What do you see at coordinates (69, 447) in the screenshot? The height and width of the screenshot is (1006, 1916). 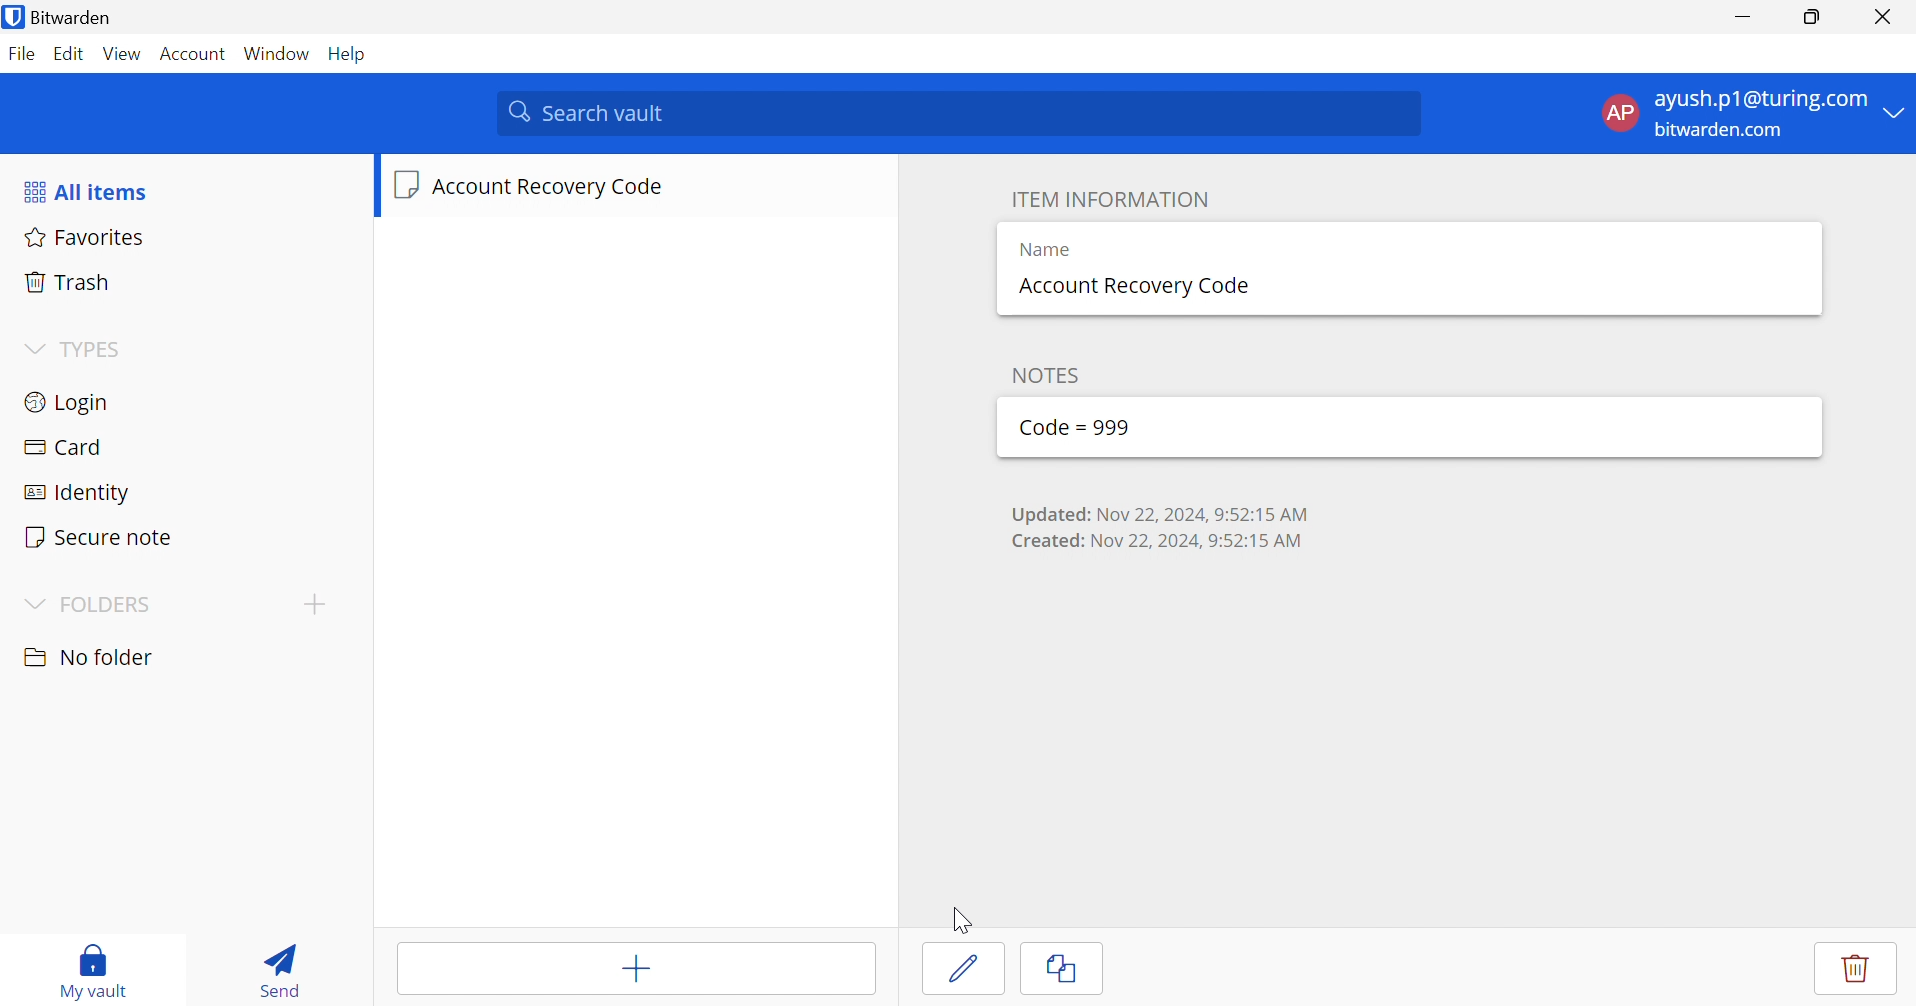 I see `Card` at bounding box center [69, 447].